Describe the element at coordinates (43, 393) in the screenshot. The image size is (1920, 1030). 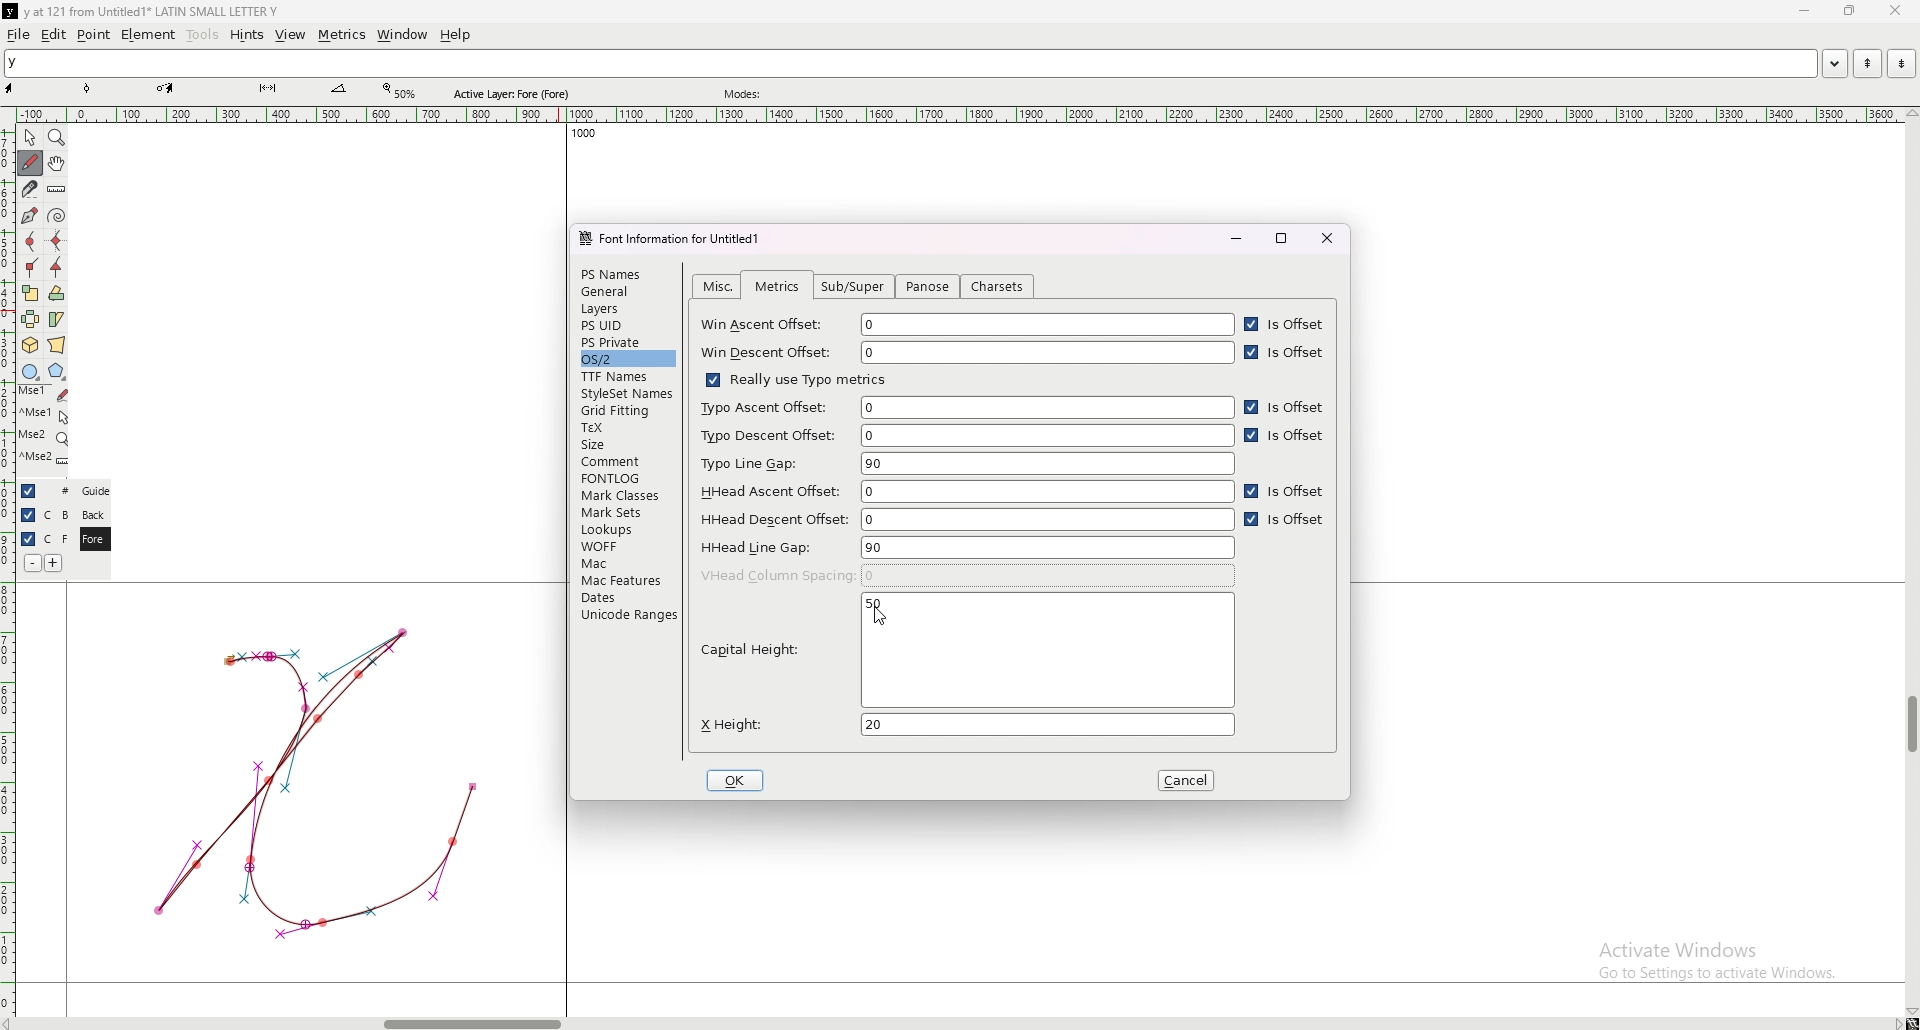
I see `mse 1` at that location.